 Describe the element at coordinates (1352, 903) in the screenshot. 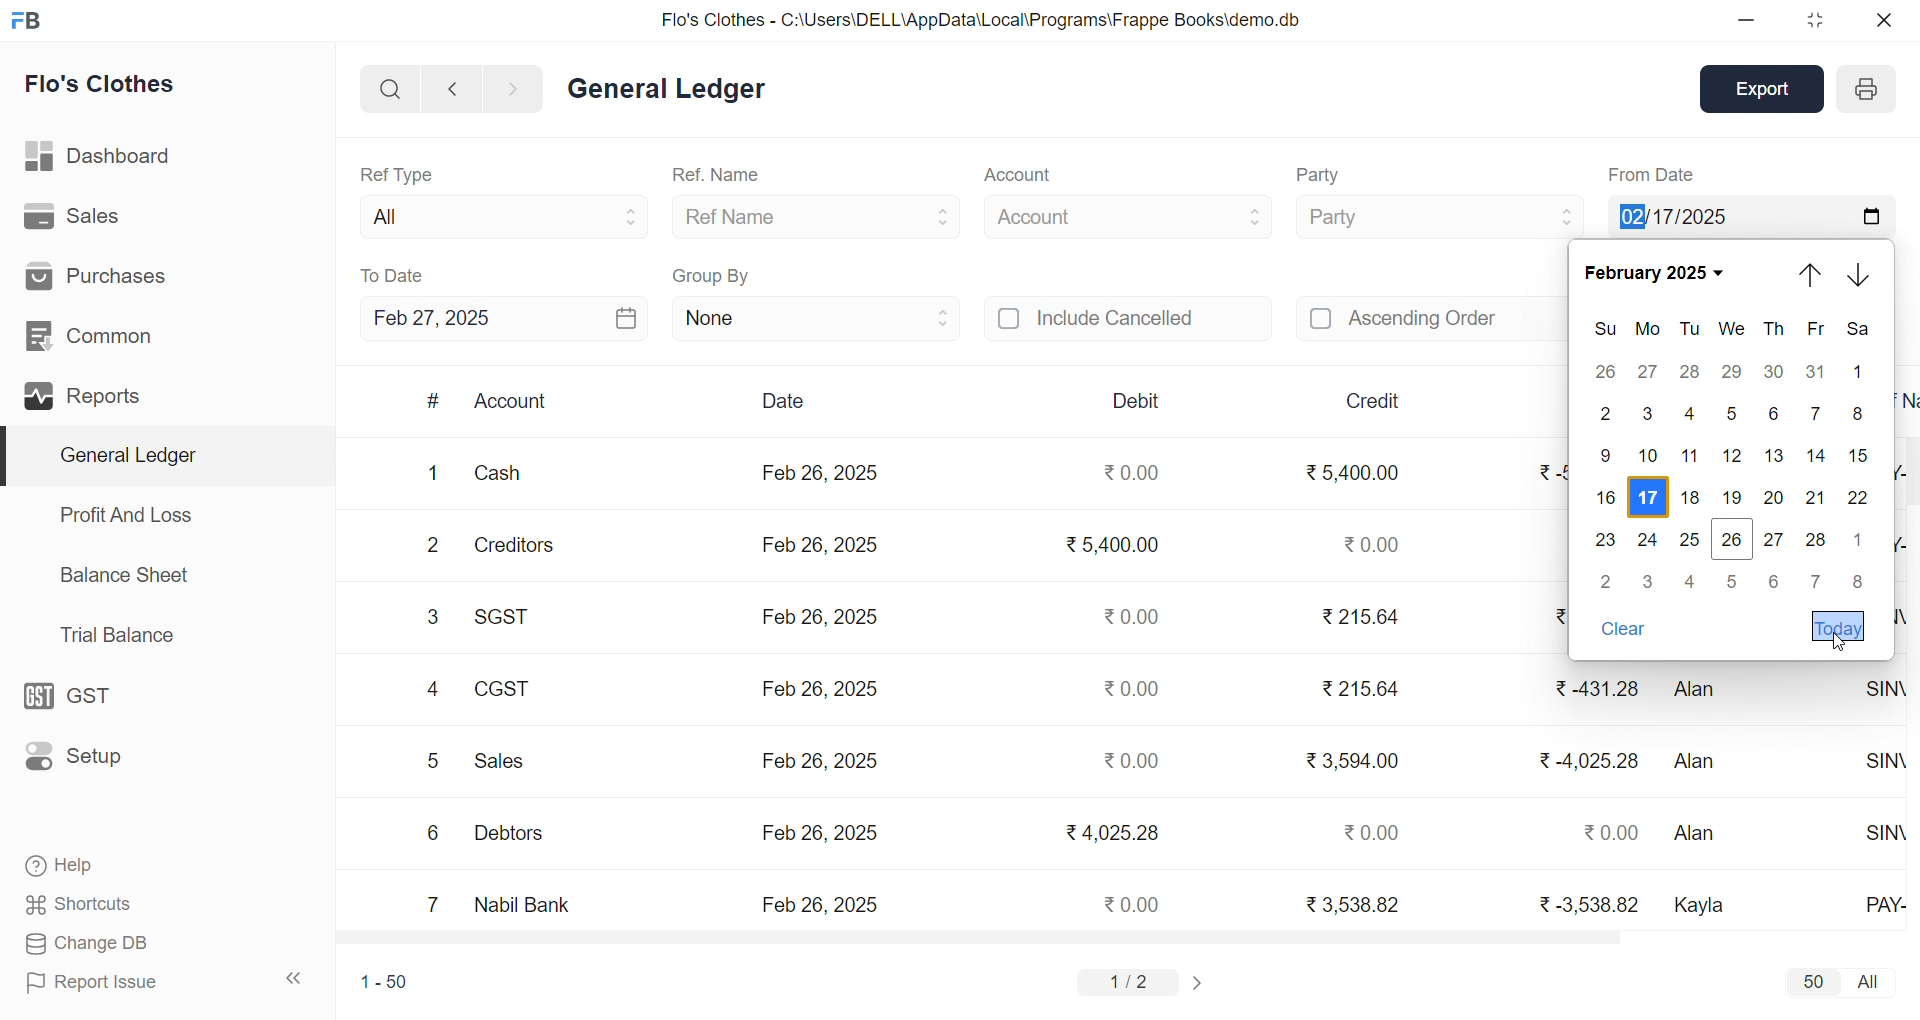

I see `₹ 3,538.82` at that location.